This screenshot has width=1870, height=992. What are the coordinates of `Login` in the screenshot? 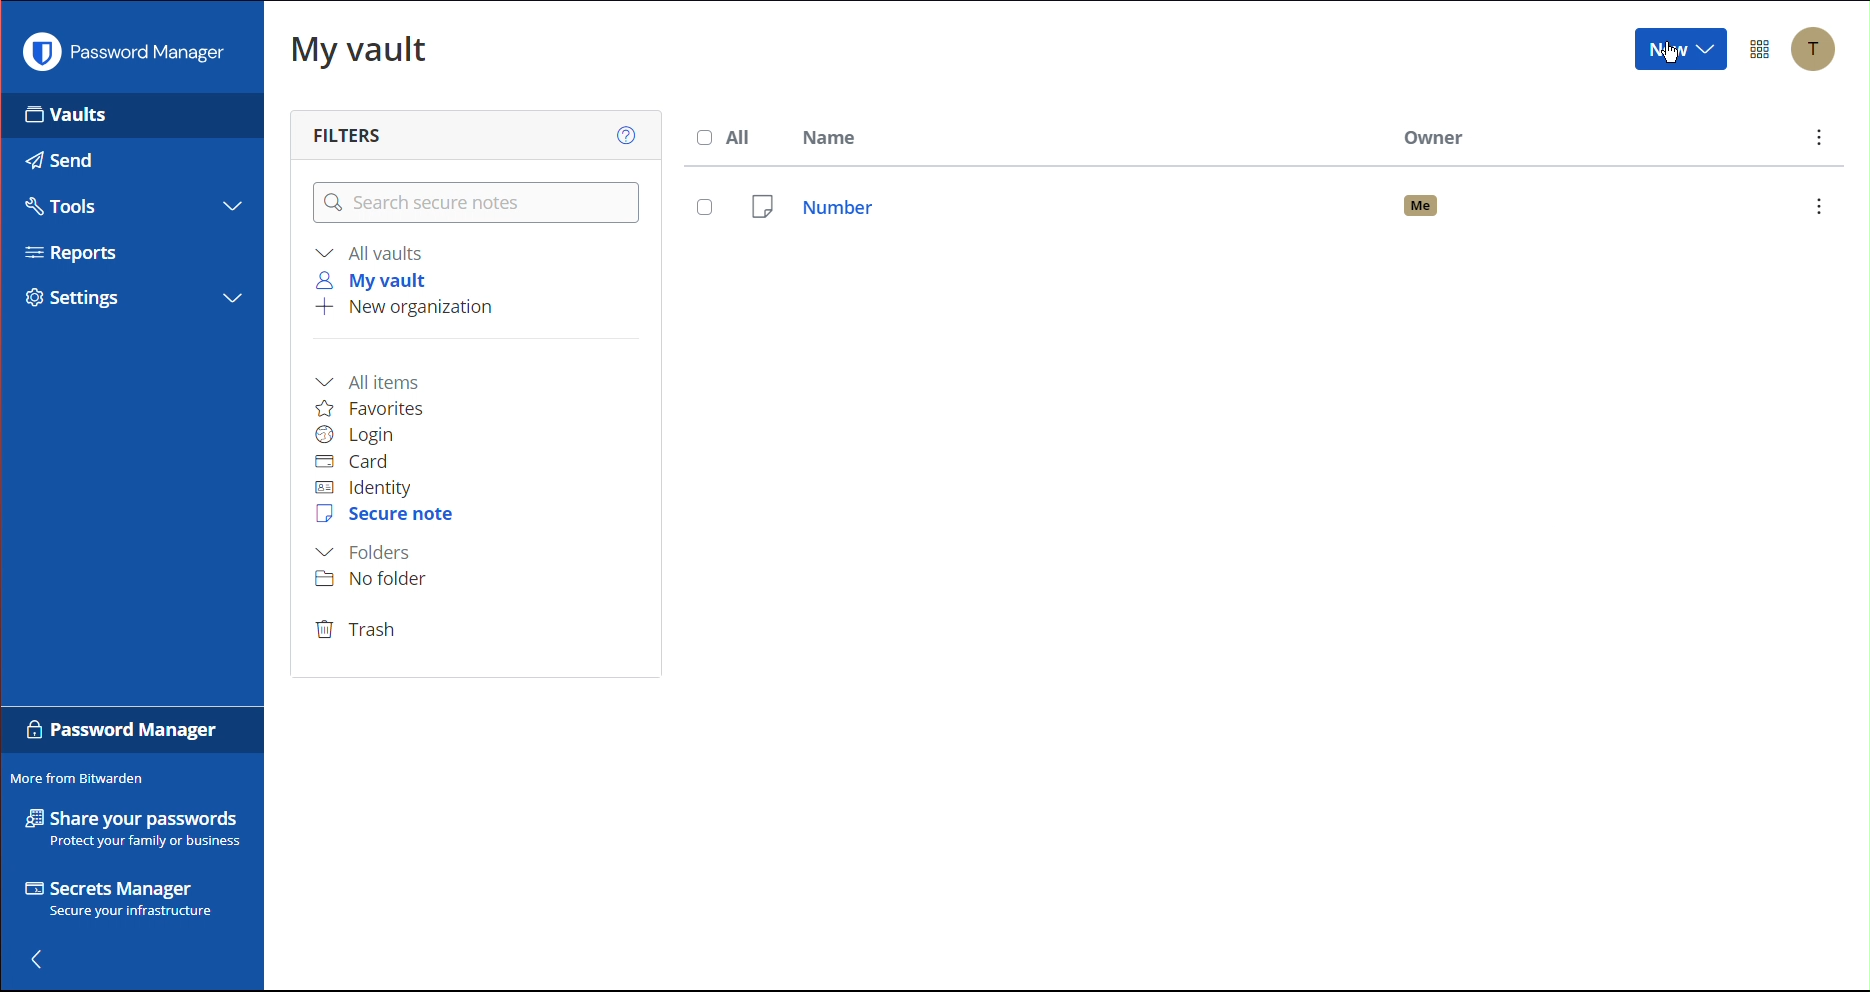 It's located at (356, 435).